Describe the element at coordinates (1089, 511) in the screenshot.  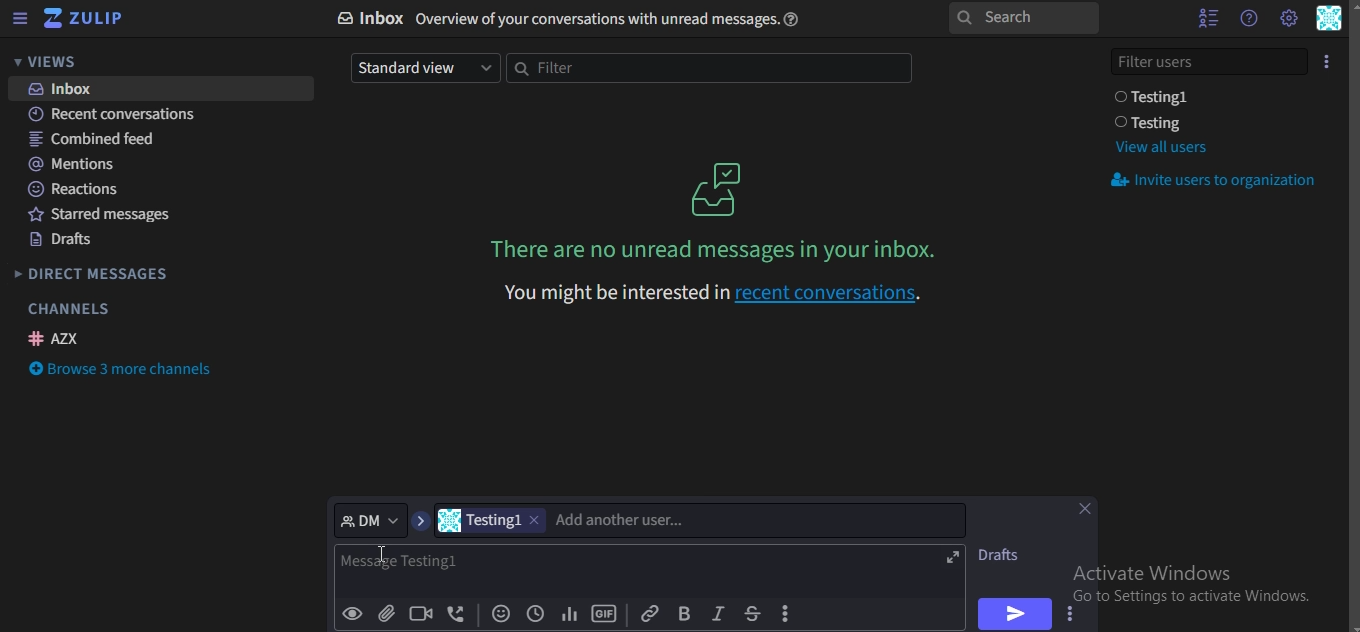
I see `close` at that location.